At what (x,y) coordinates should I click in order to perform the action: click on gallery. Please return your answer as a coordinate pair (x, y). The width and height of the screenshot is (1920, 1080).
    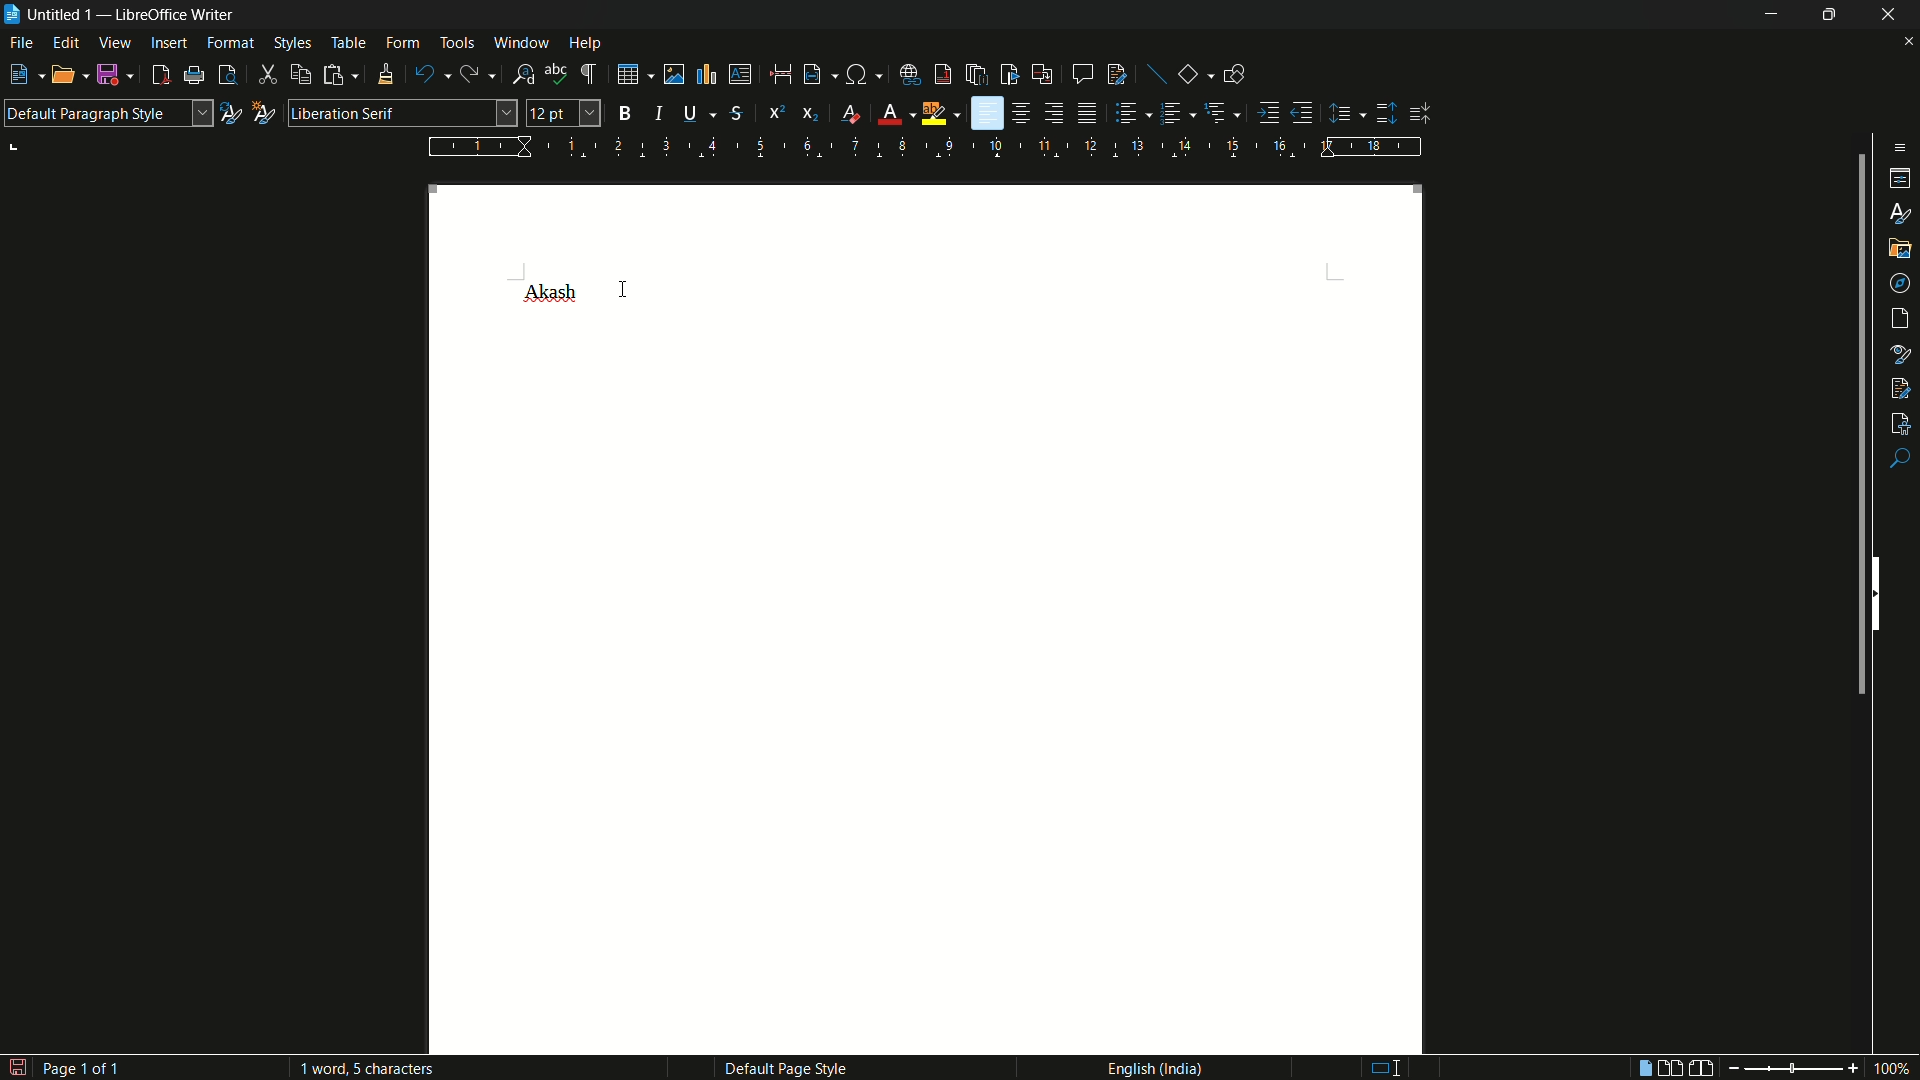
    Looking at the image, I should click on (1900, 246).